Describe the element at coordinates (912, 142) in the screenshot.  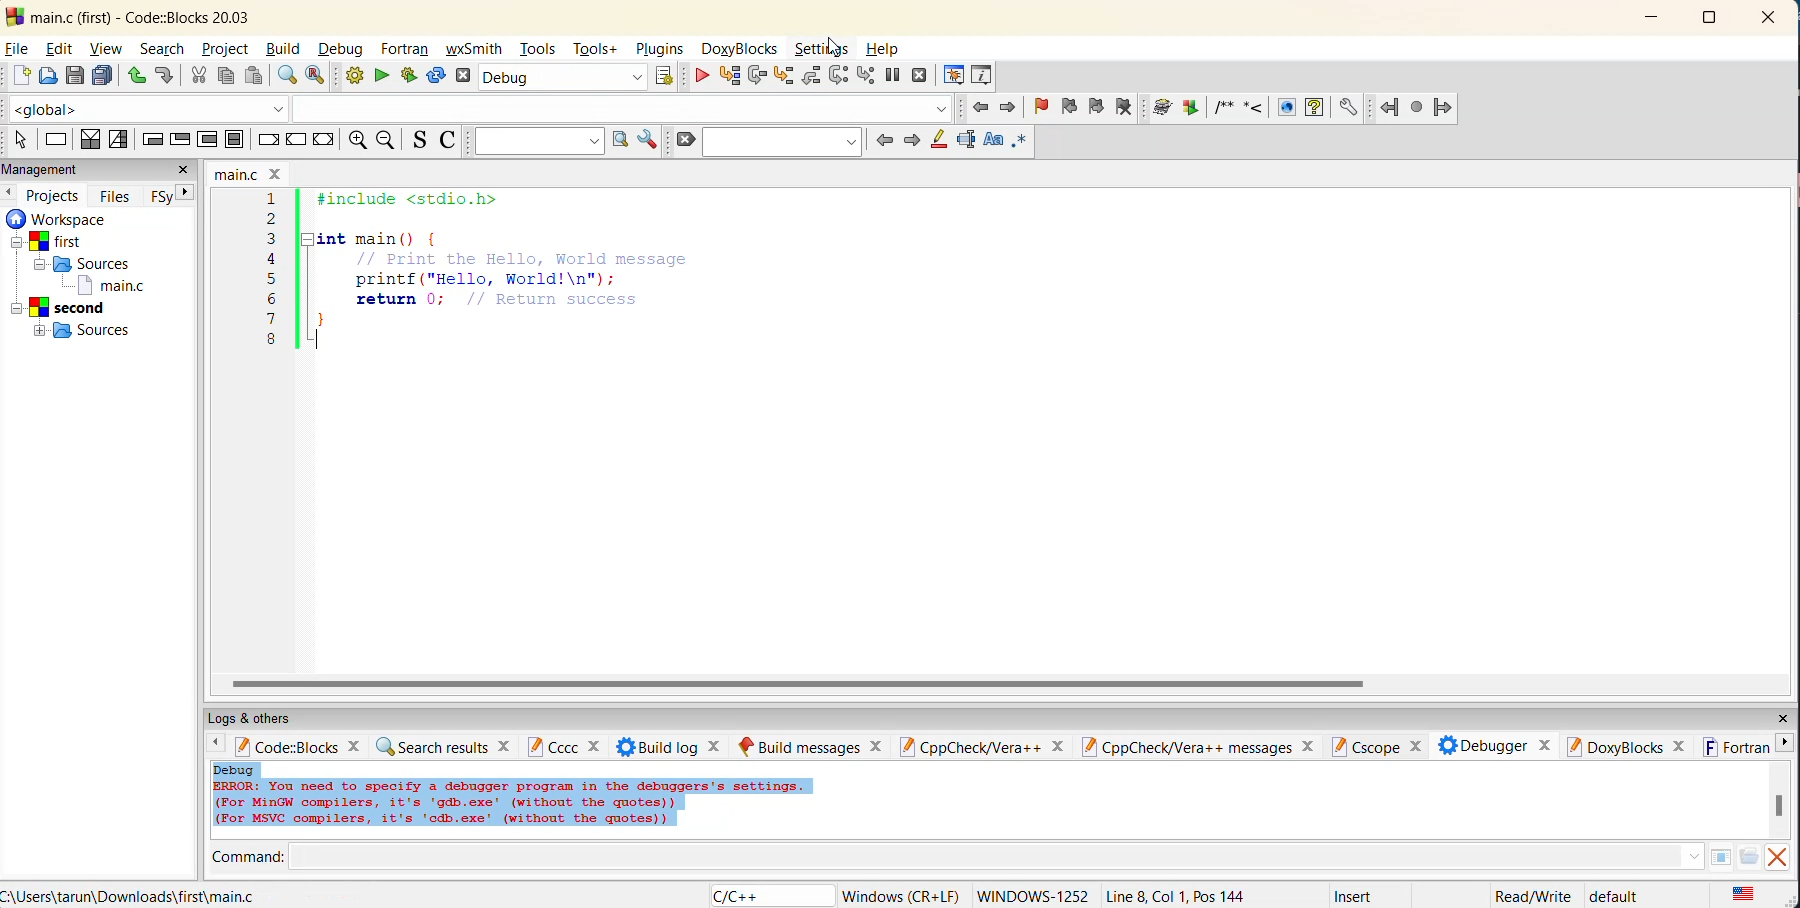
I see `next` at that location.